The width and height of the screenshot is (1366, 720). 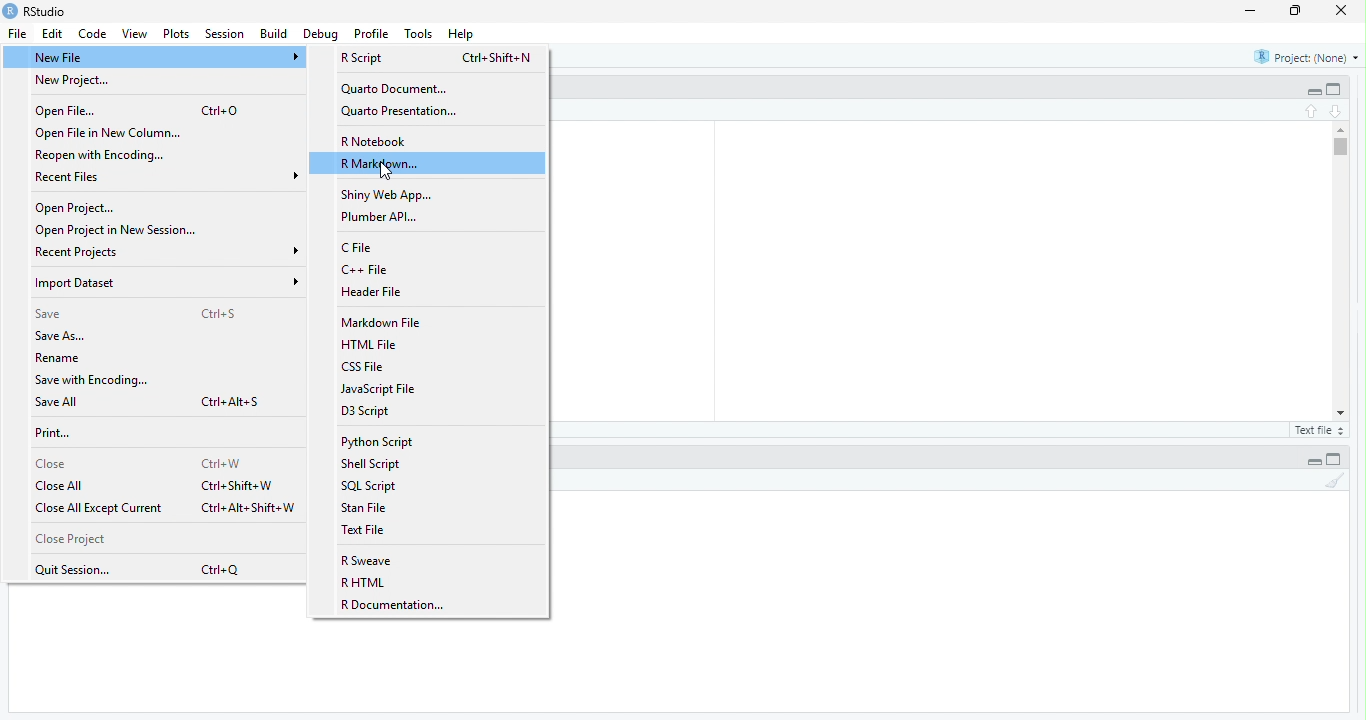 I want to click on Tools, so click(x=419, y=34).